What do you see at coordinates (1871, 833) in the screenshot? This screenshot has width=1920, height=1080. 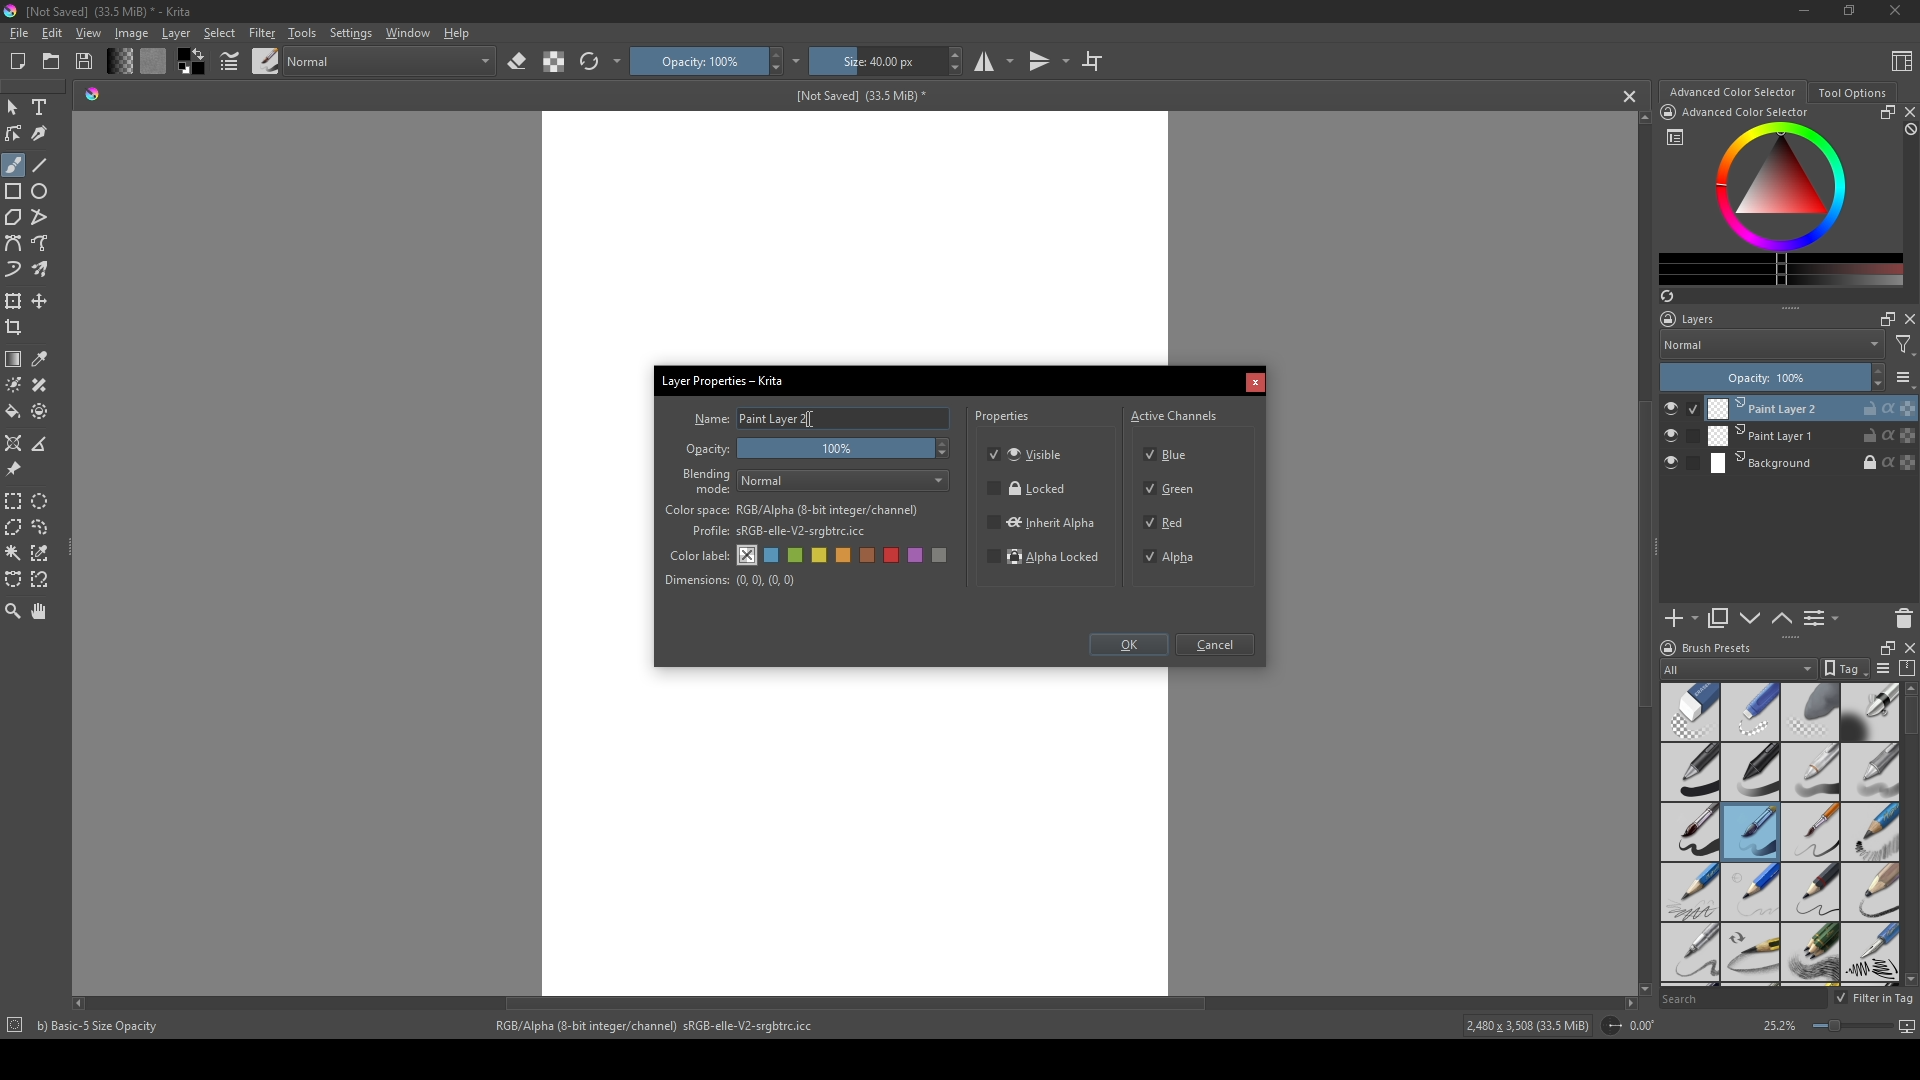 I see `pencil` at bounding box center [1871, 833].